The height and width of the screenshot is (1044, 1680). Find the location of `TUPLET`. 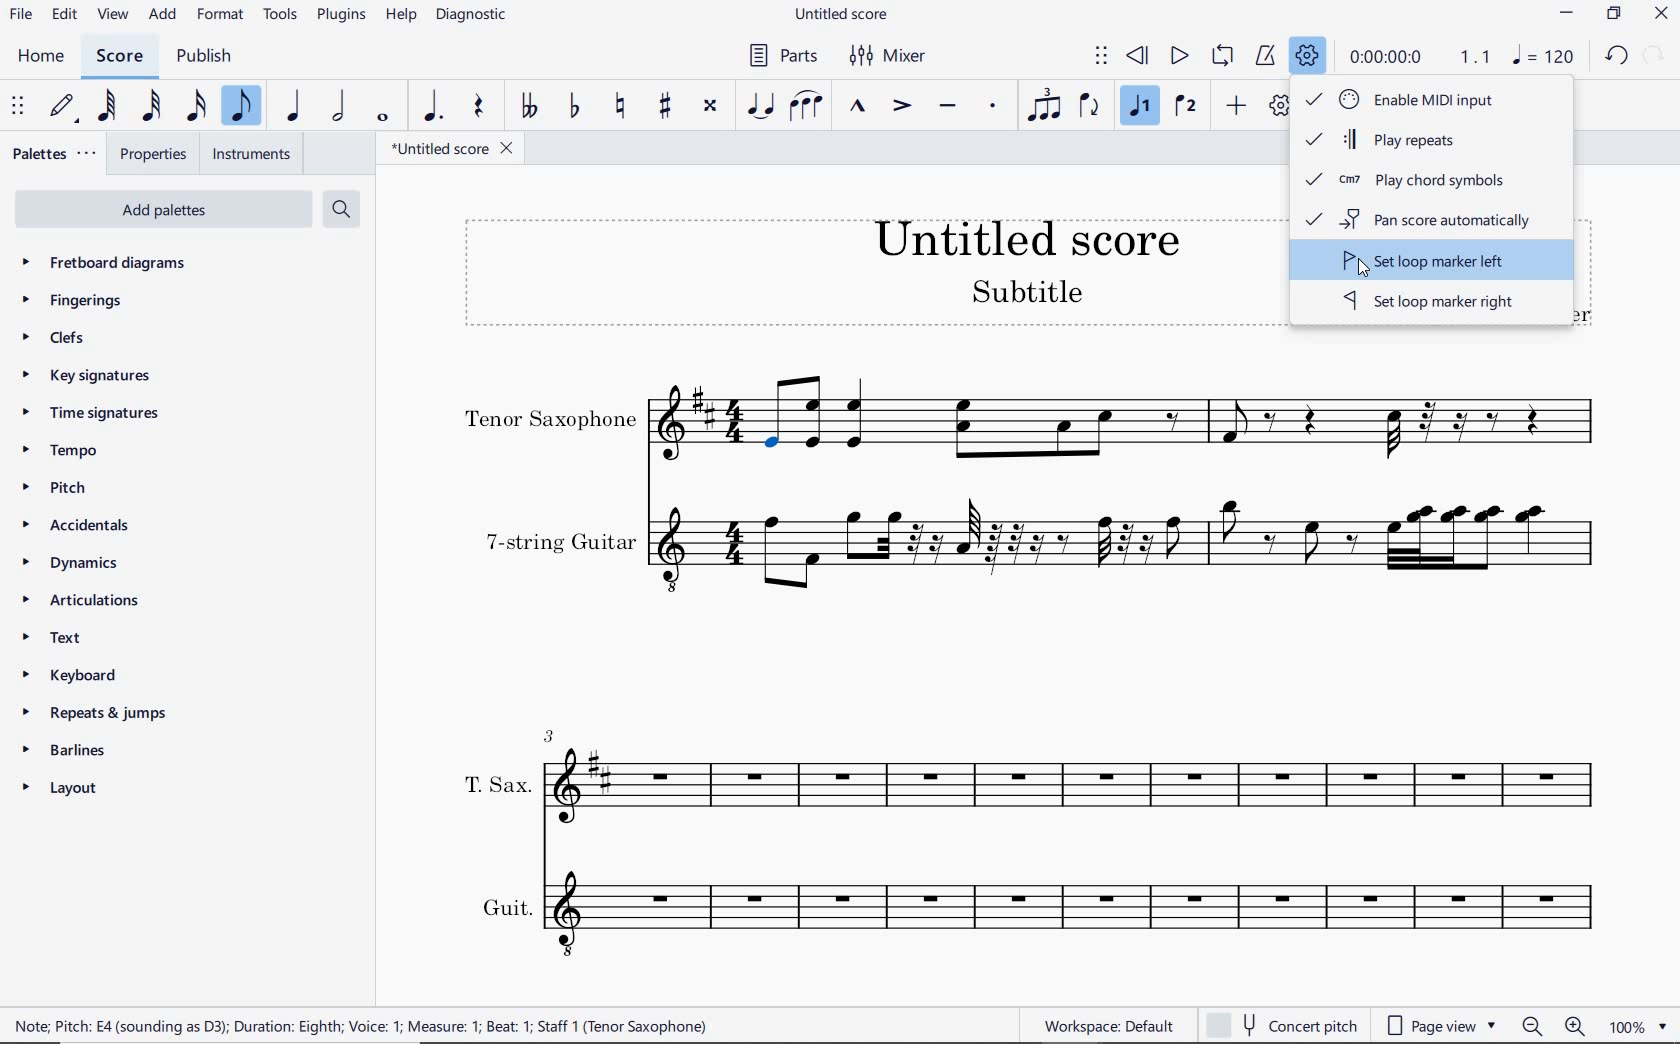

TUPLET is located at coordinates (1042, 106).